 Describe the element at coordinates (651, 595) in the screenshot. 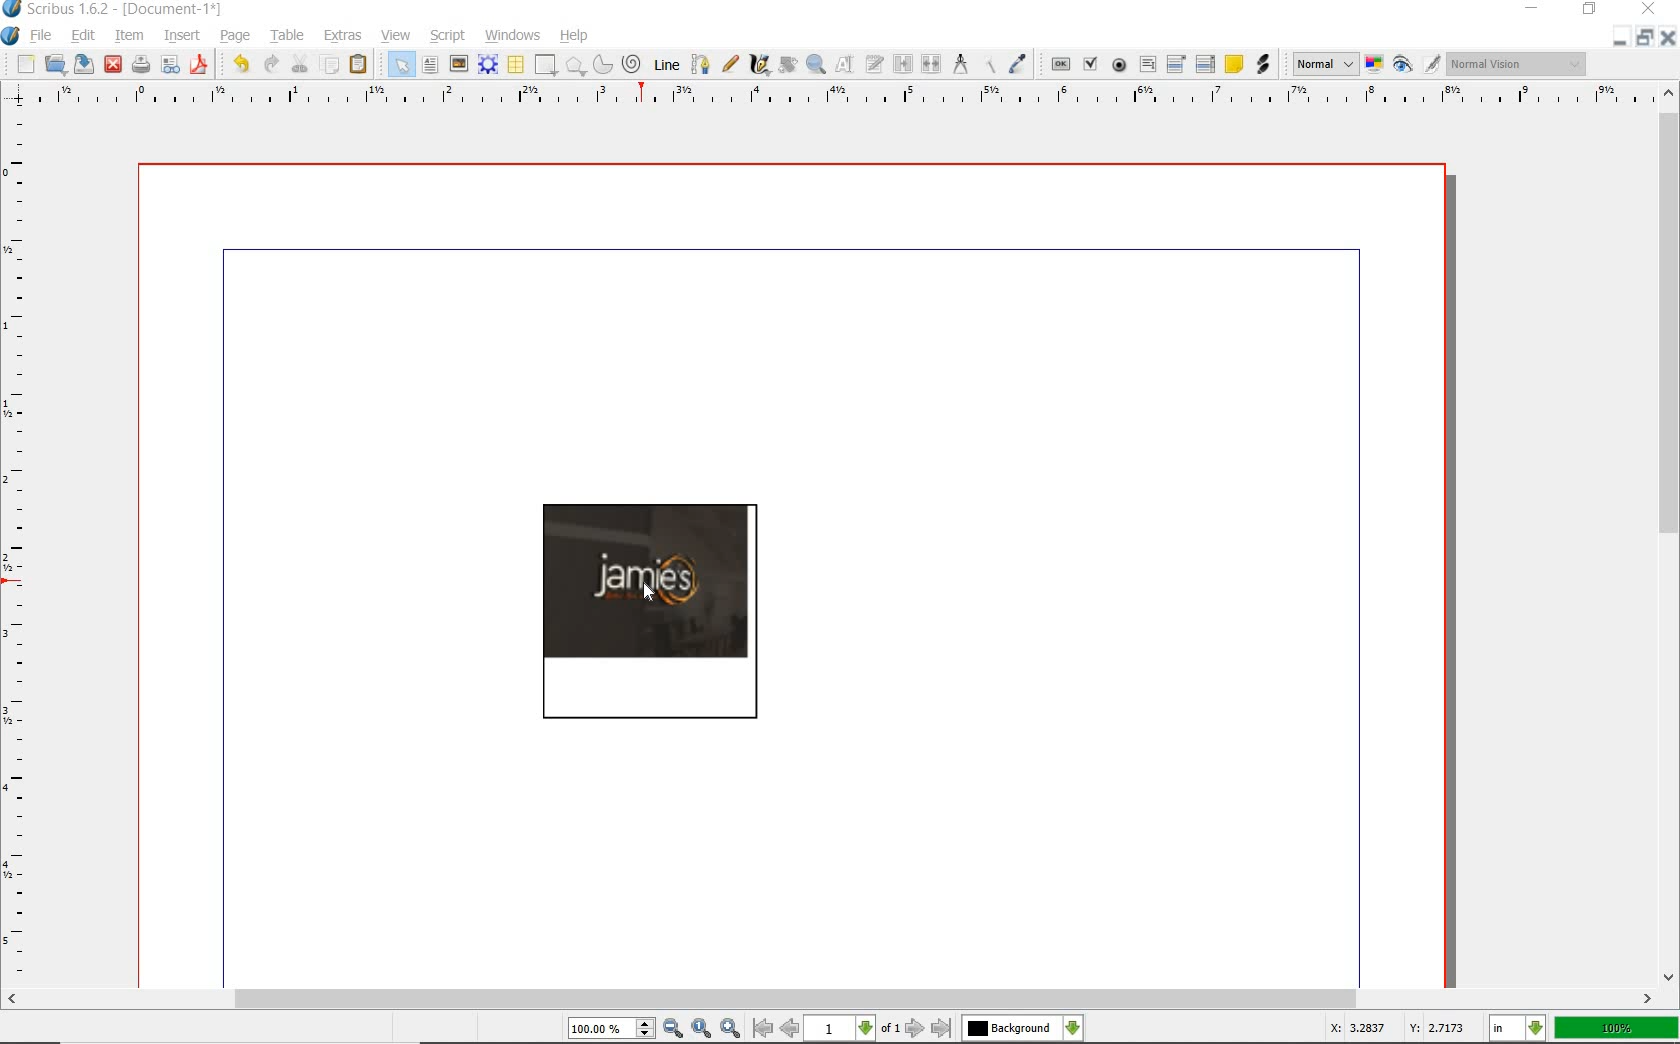

I see `cursor` at that location.